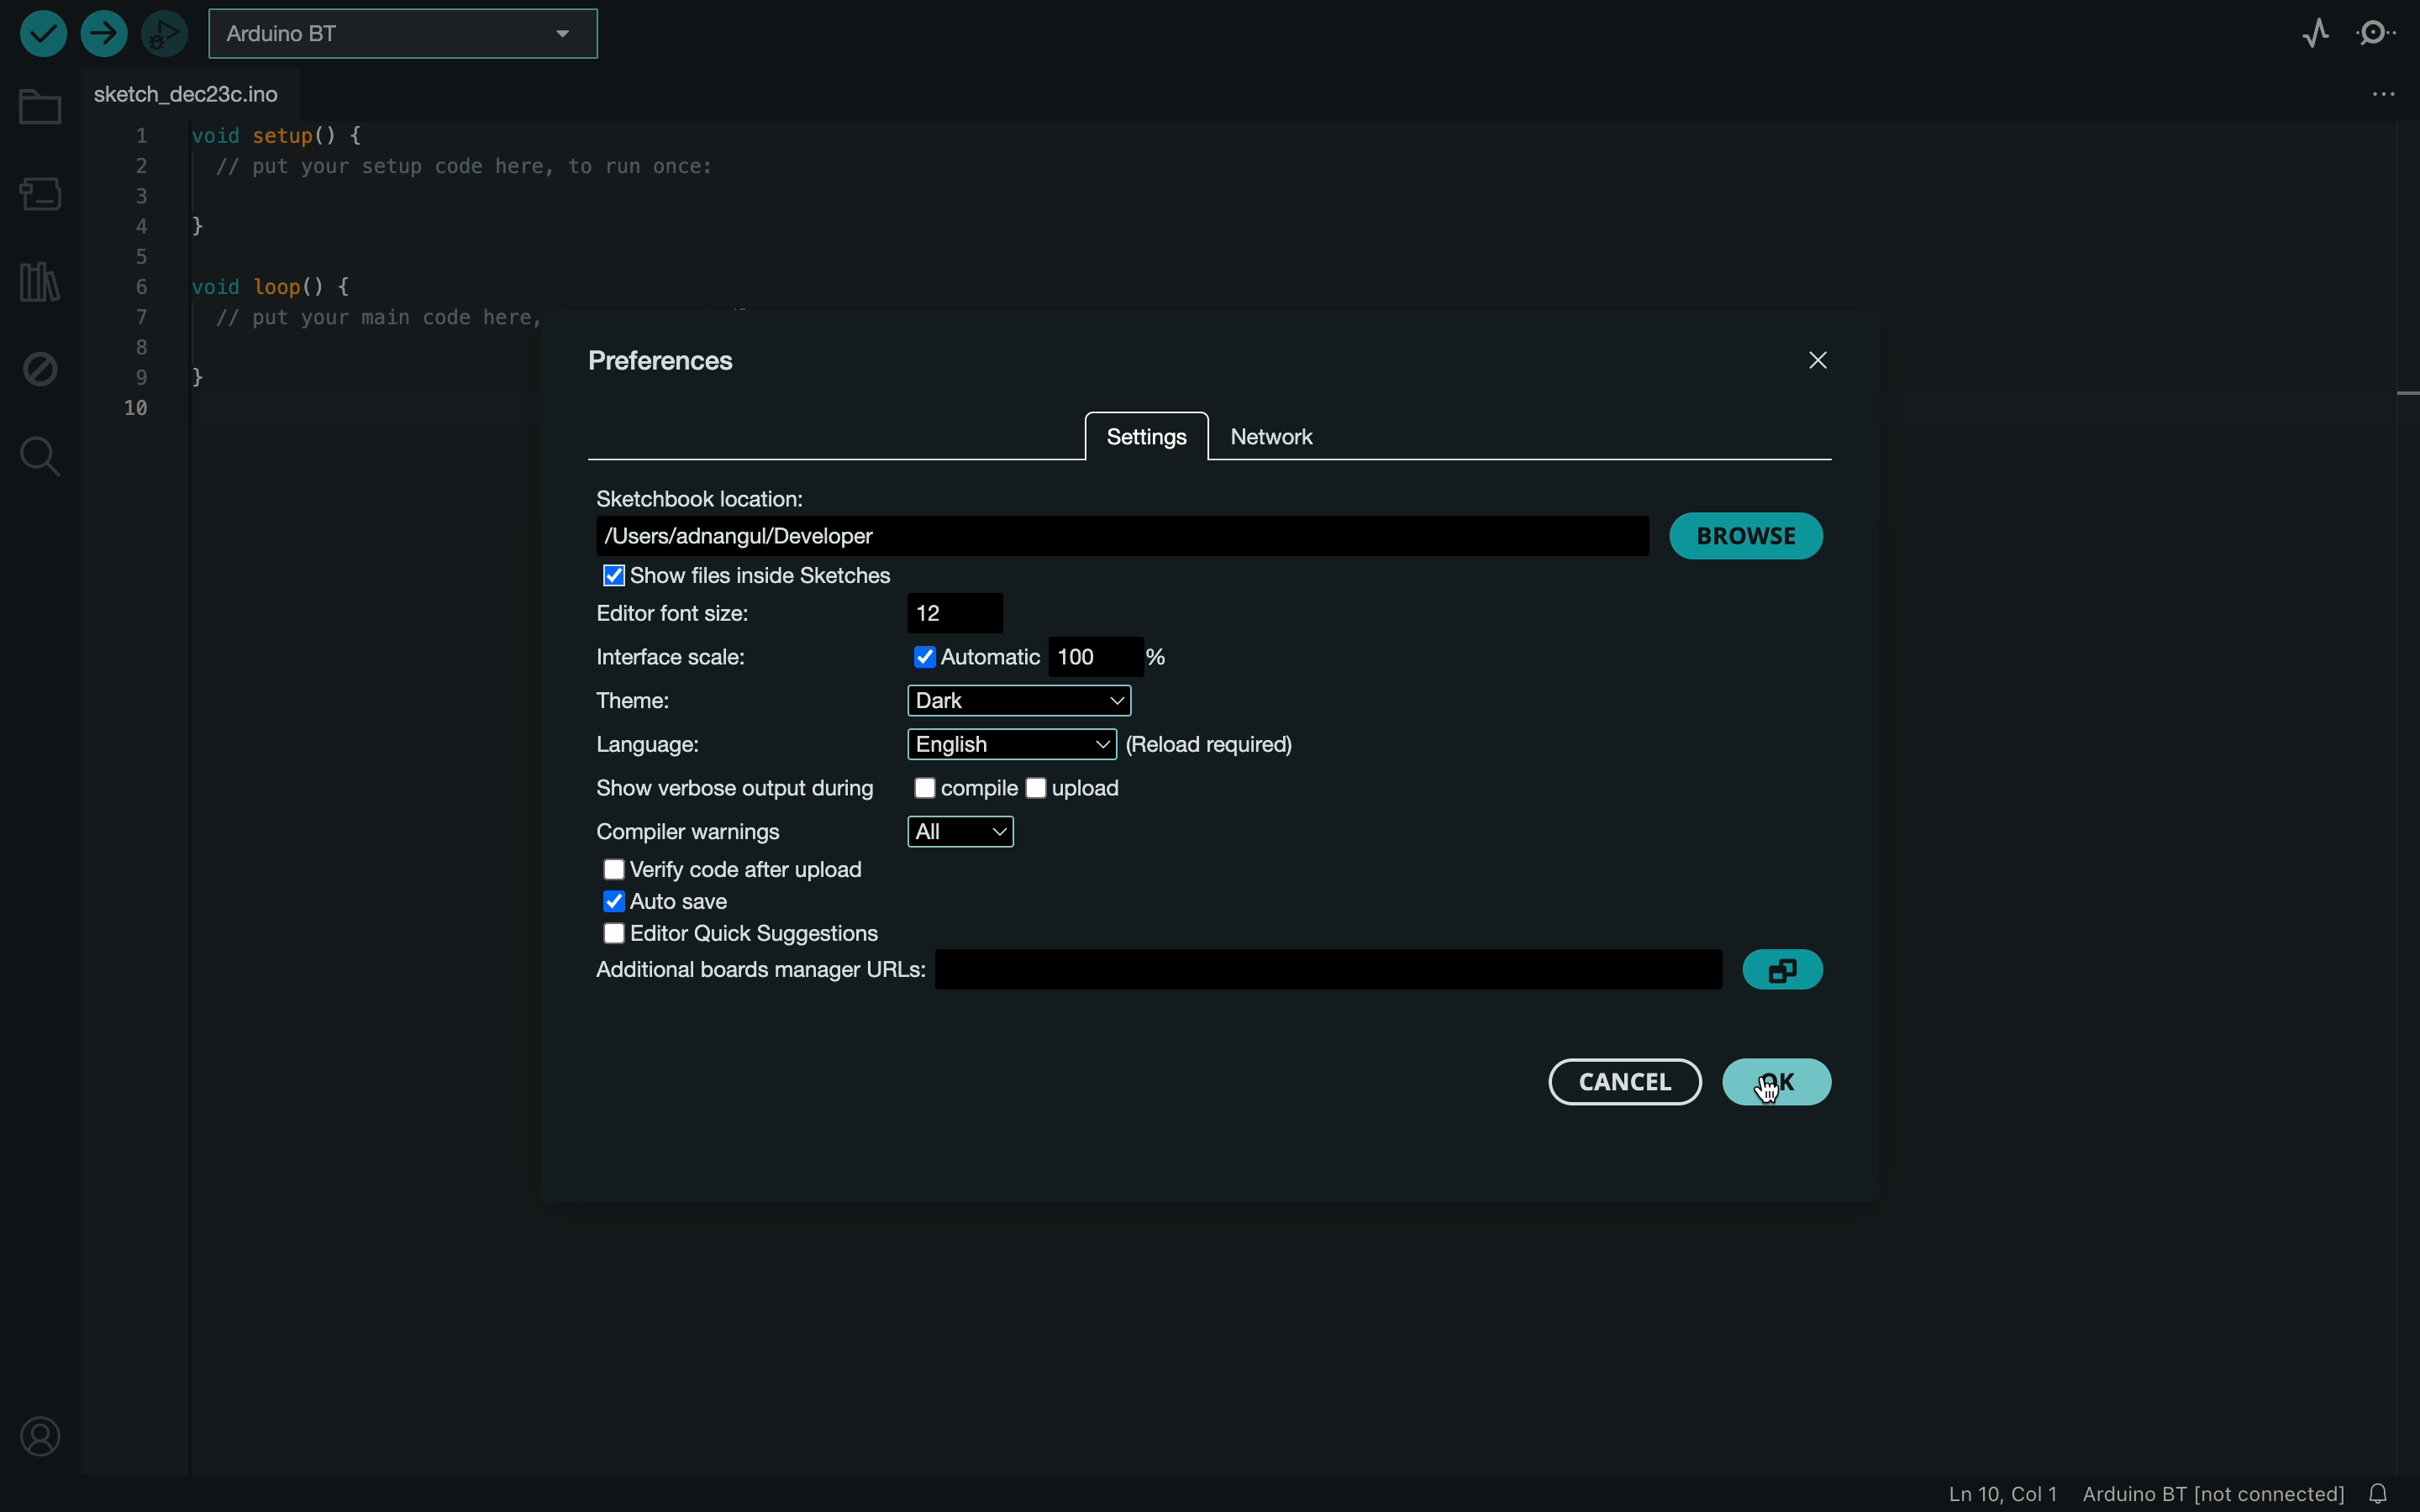  What do you see at coordinates (306, 282) in the screenshot?
I see `code` at bounding box center [306, 282].